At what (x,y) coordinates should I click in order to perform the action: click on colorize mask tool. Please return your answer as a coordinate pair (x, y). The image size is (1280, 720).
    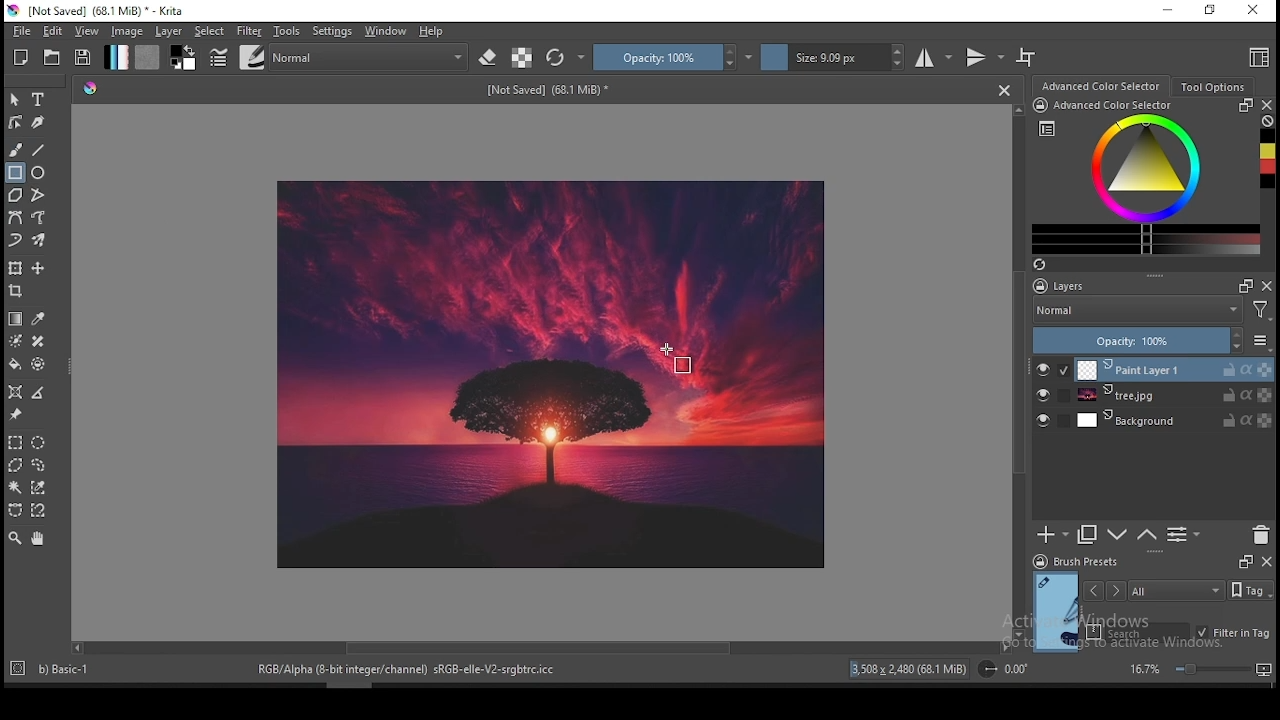
    Looking at the image, I should click on (16, 340).